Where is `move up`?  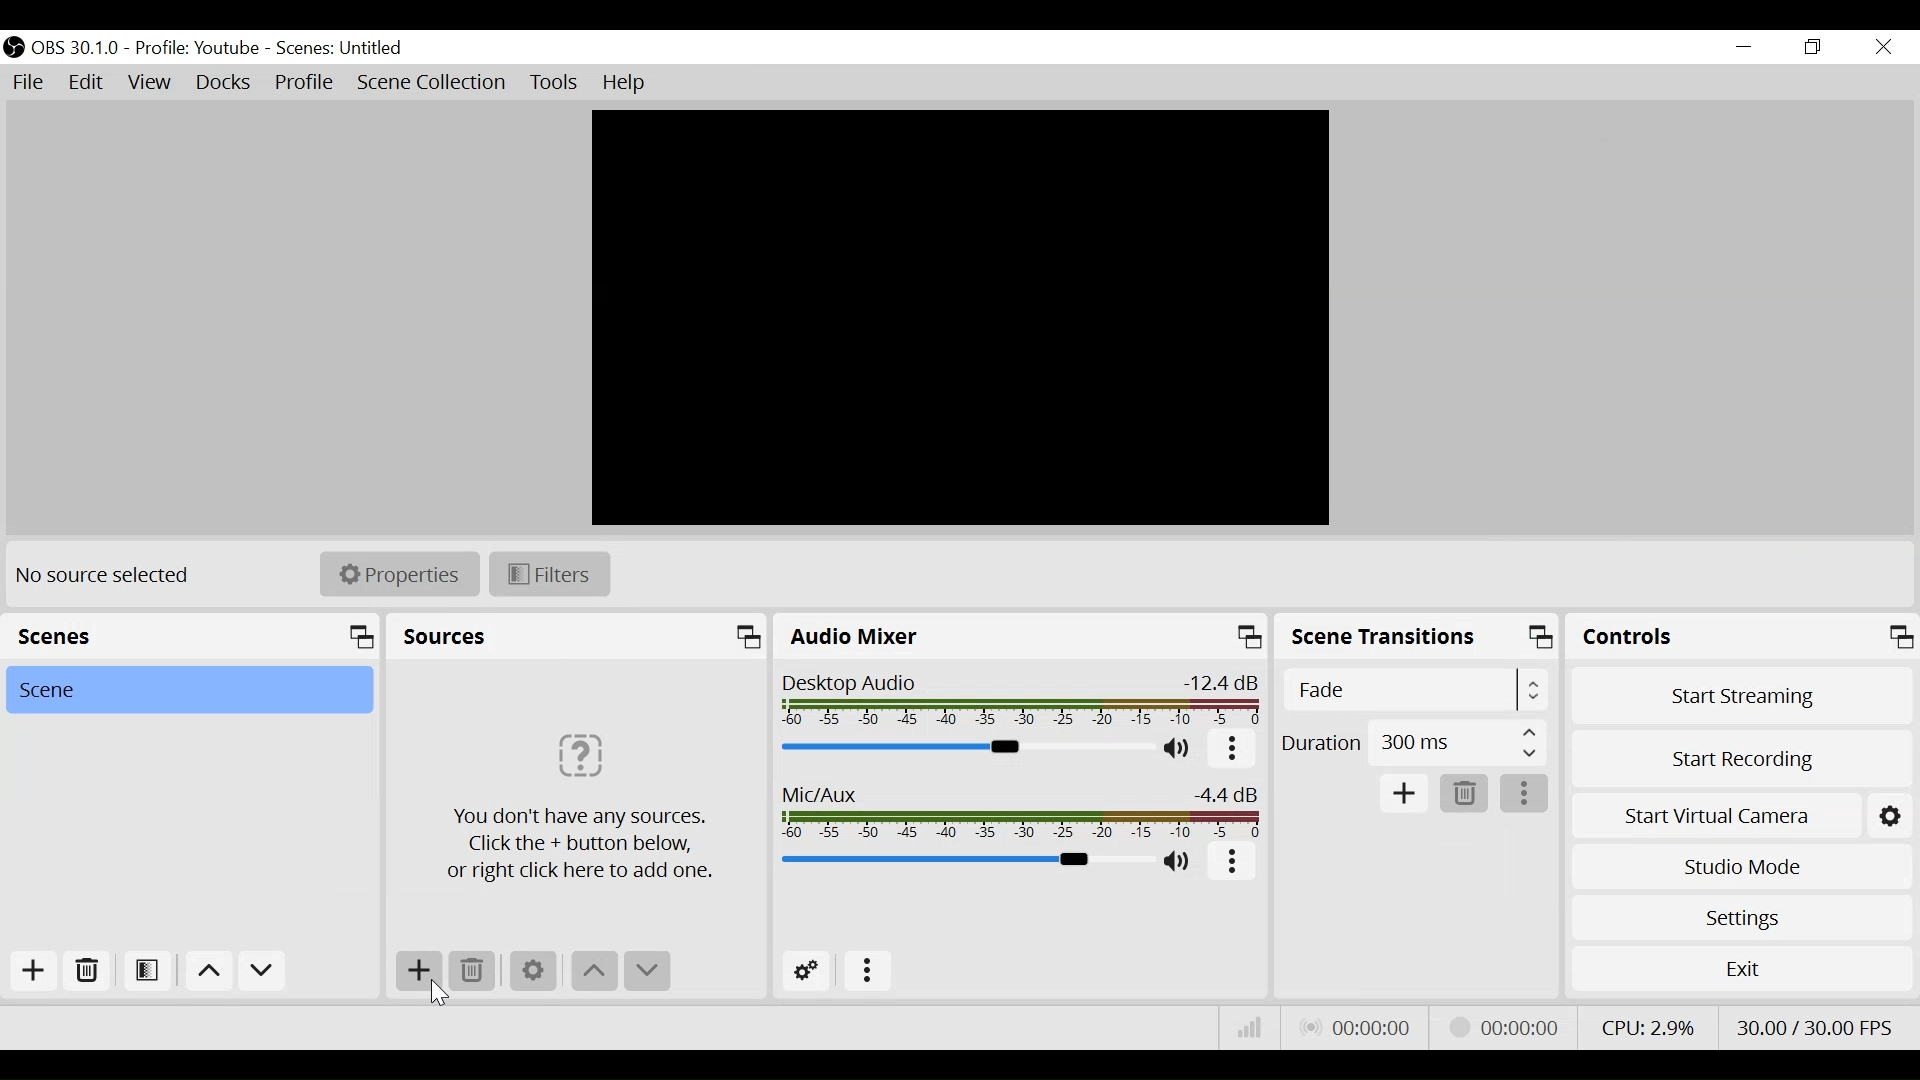 move up is located at coordinates (207, 971).